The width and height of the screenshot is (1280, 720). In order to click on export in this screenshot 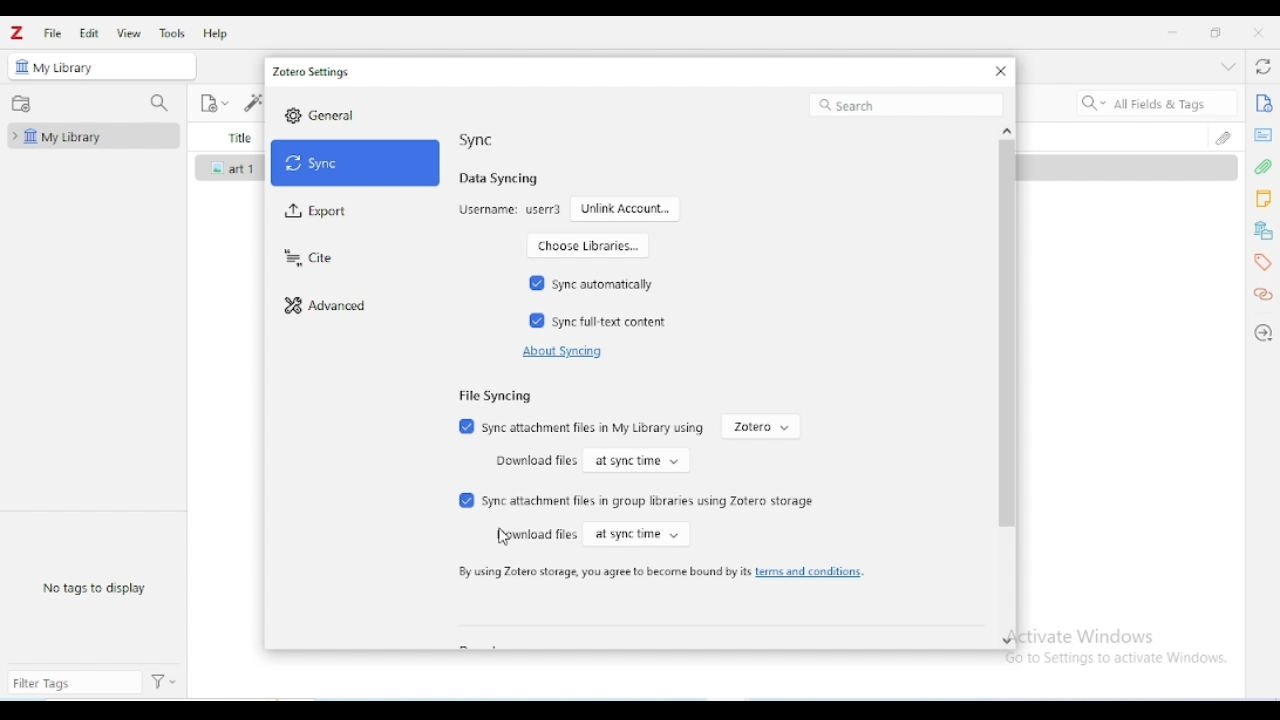, I will do `click(317, 212)`.